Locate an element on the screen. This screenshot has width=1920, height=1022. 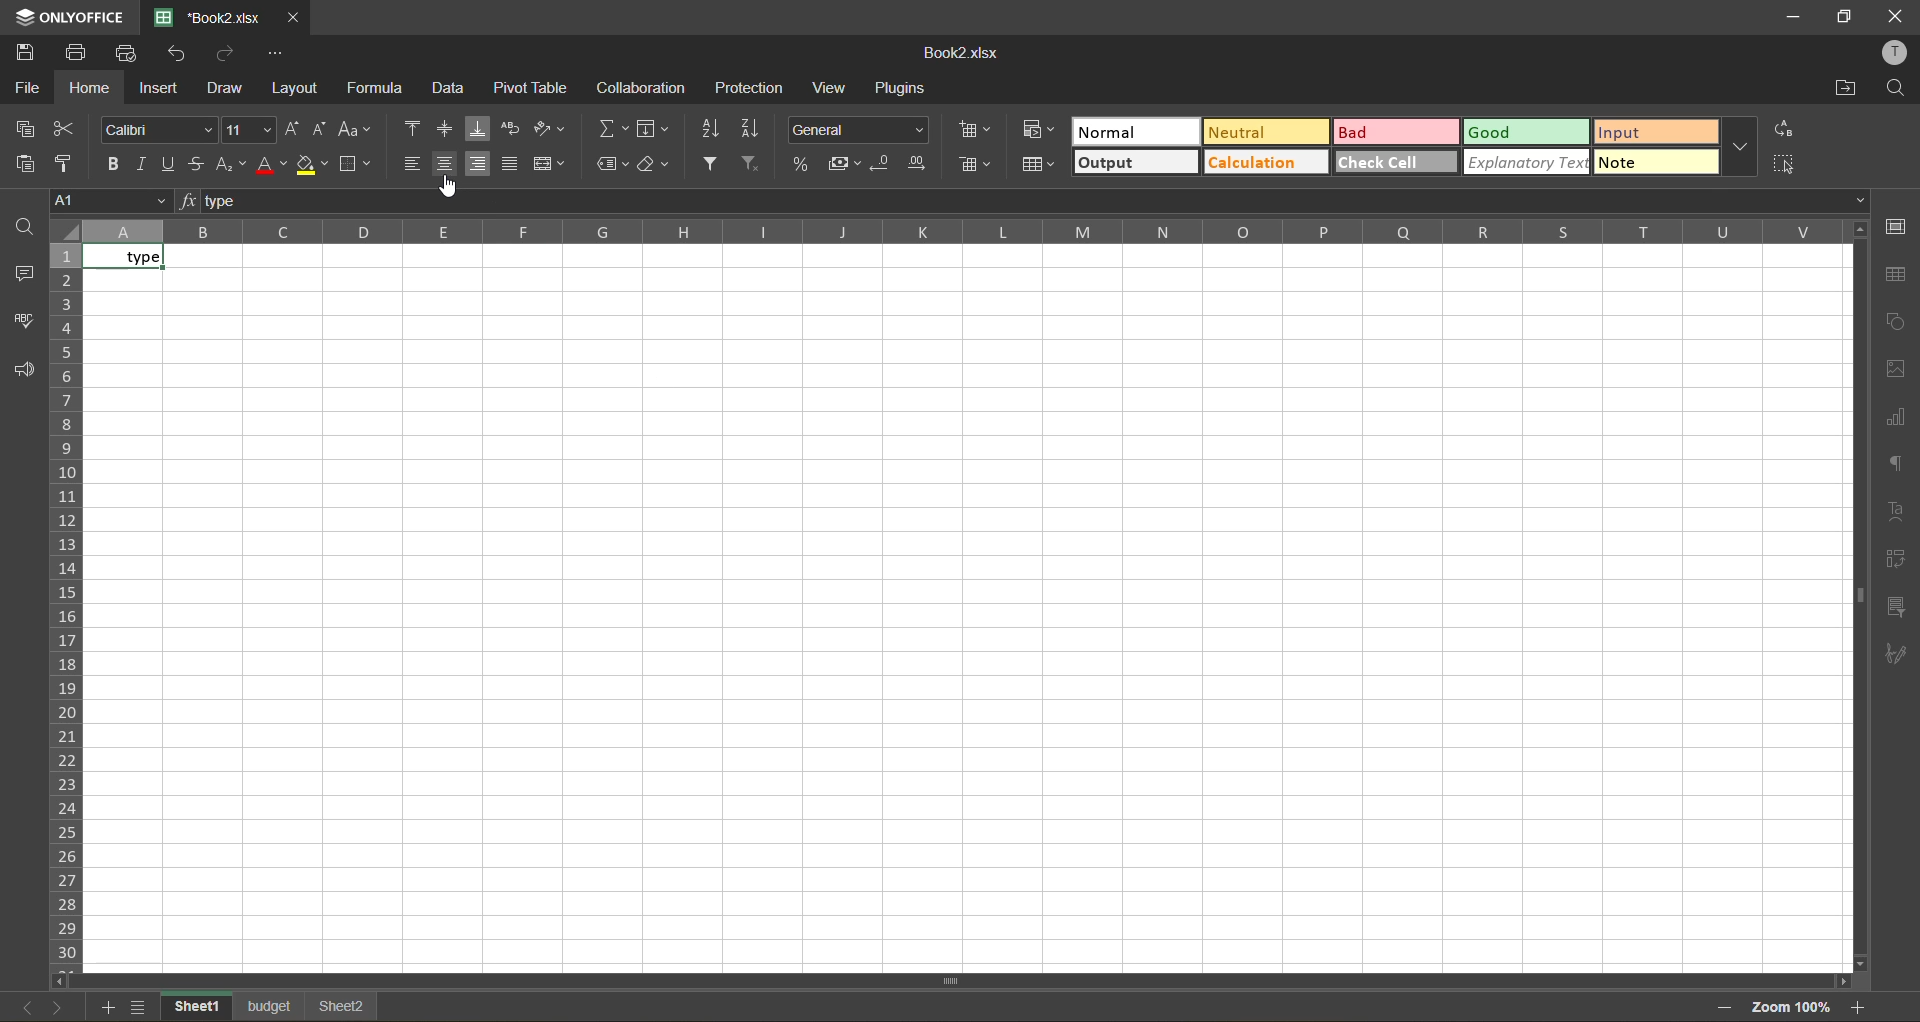
type is located at coordinates (130, 259).